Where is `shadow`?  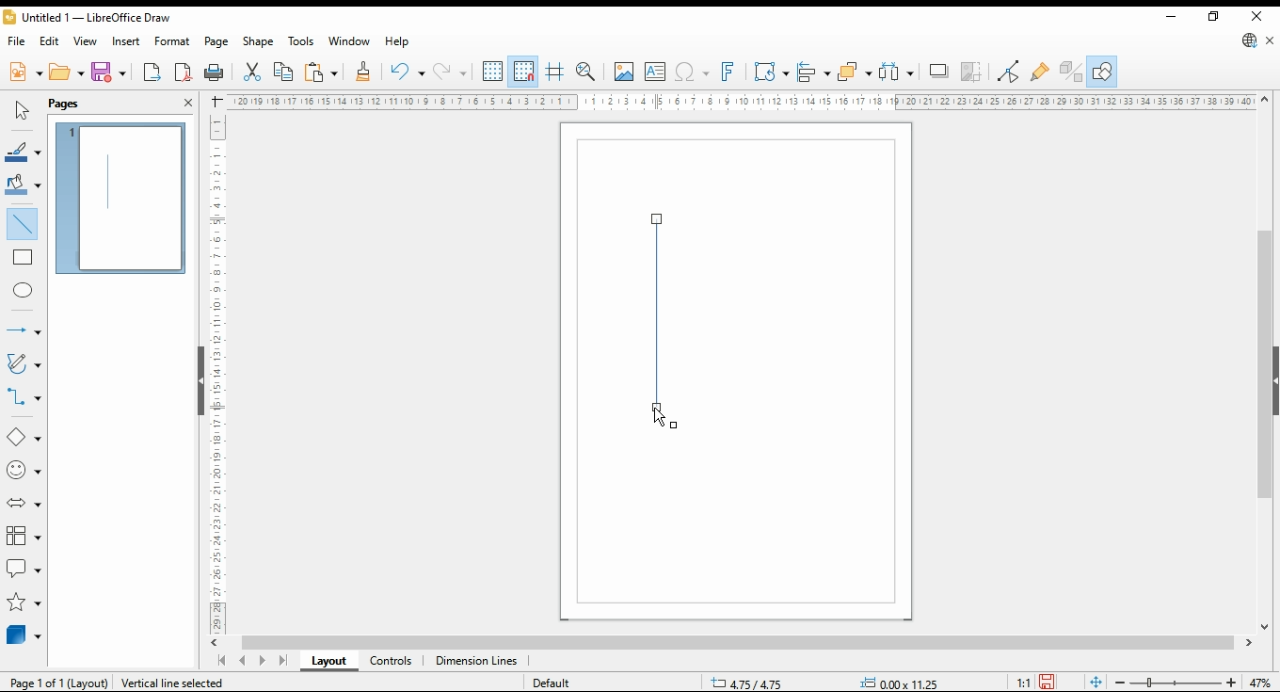 shadow is located at coordinates (940, 71).